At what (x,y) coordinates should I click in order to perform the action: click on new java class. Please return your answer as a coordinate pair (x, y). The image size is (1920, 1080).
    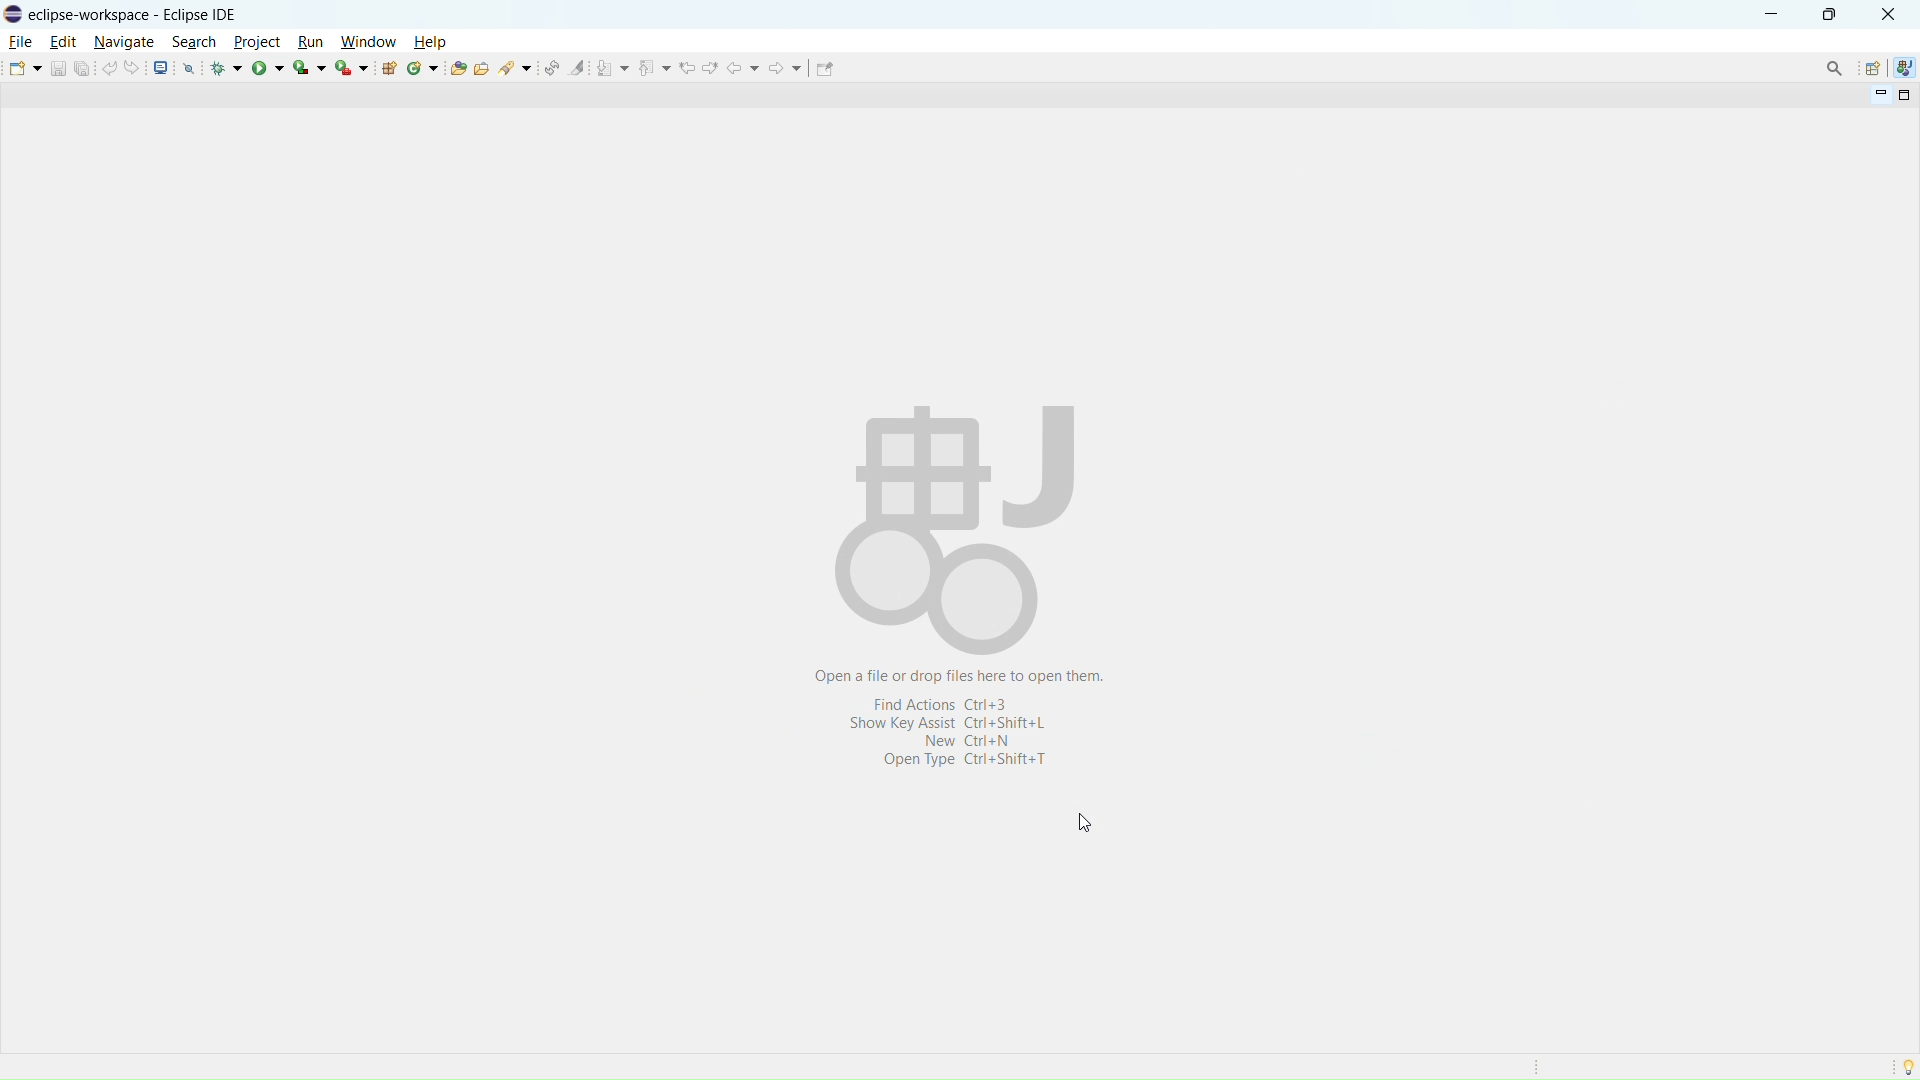
    Looking at the image, I should click on (423, 68).